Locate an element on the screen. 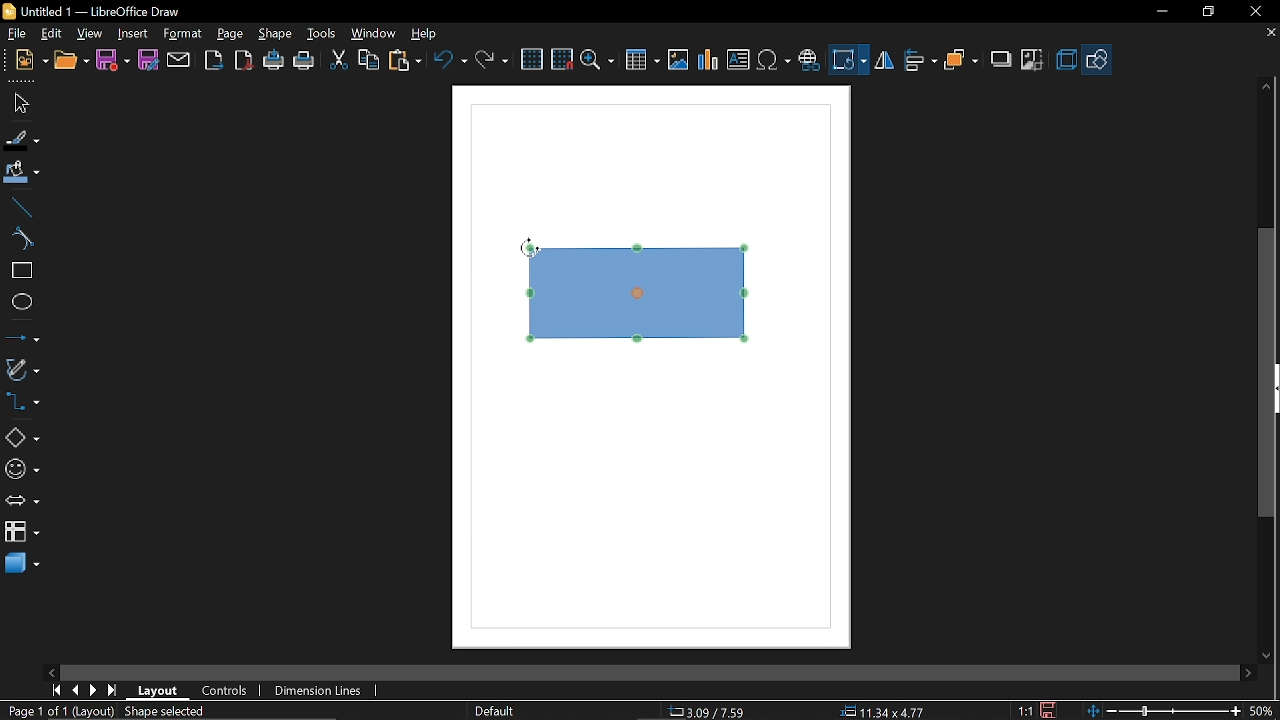  shape is located at coordinates (276, 35).